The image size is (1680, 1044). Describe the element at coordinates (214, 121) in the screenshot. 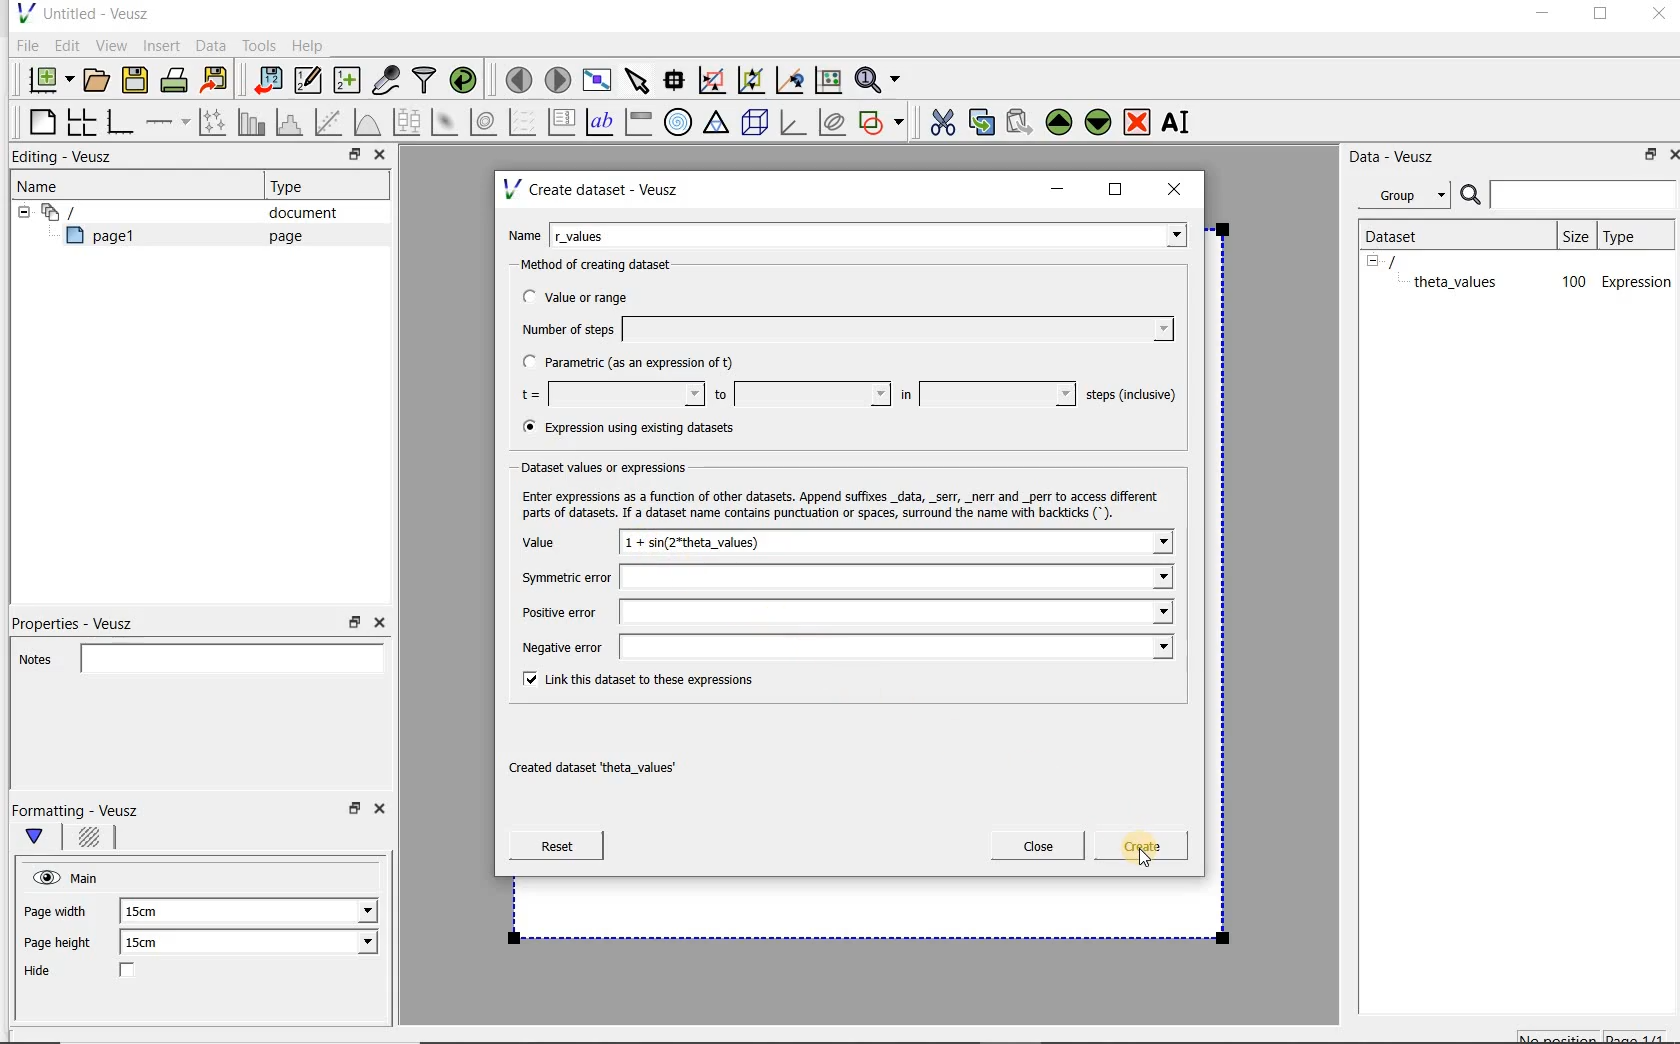

I see `Plot points with lines and error bars` at that location.